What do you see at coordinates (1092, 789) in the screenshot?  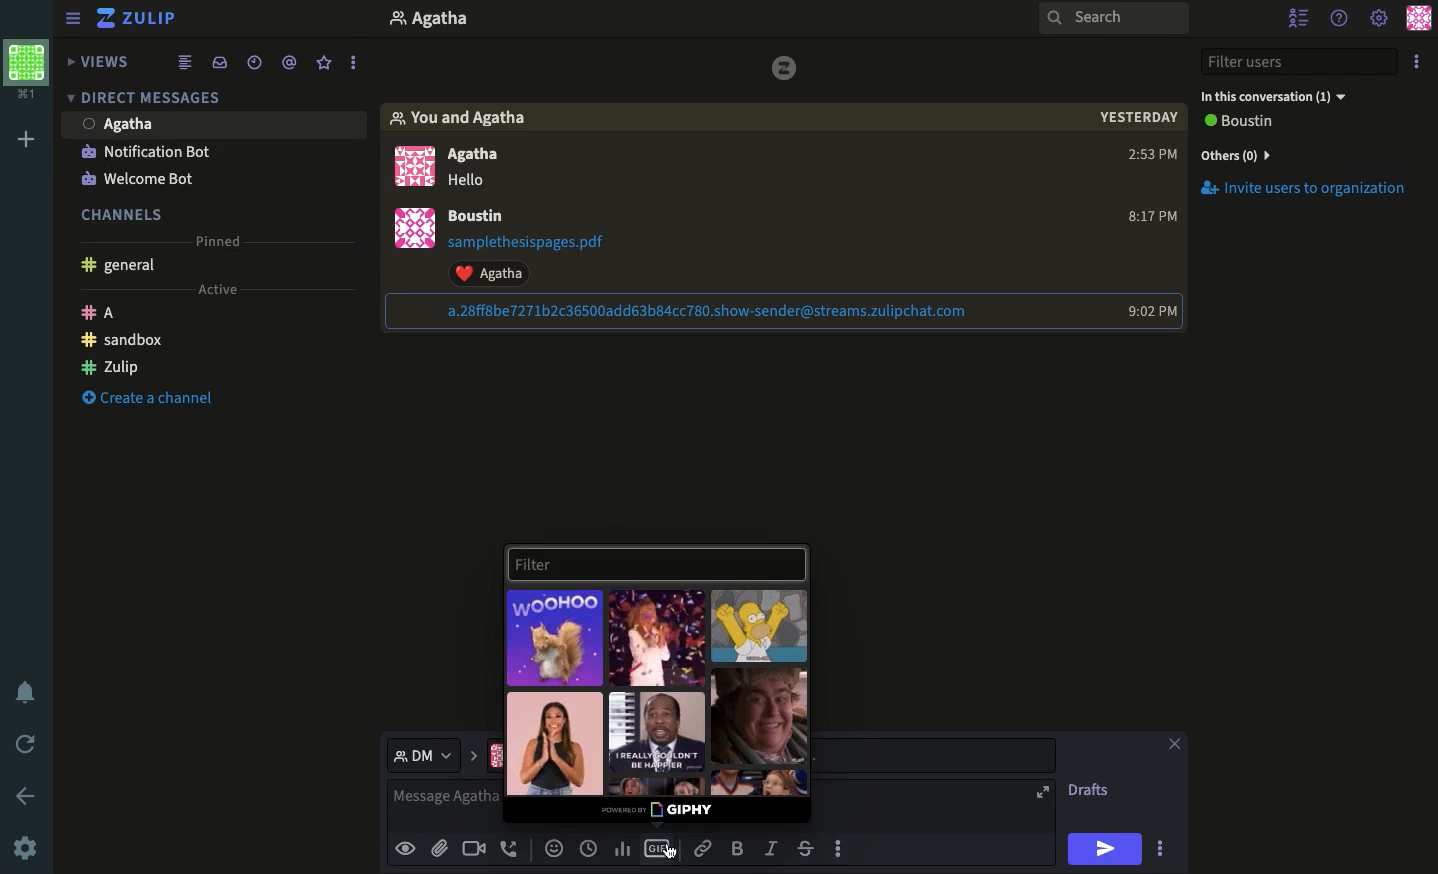 I see `Drafts` at bounding box center [1092, 789].